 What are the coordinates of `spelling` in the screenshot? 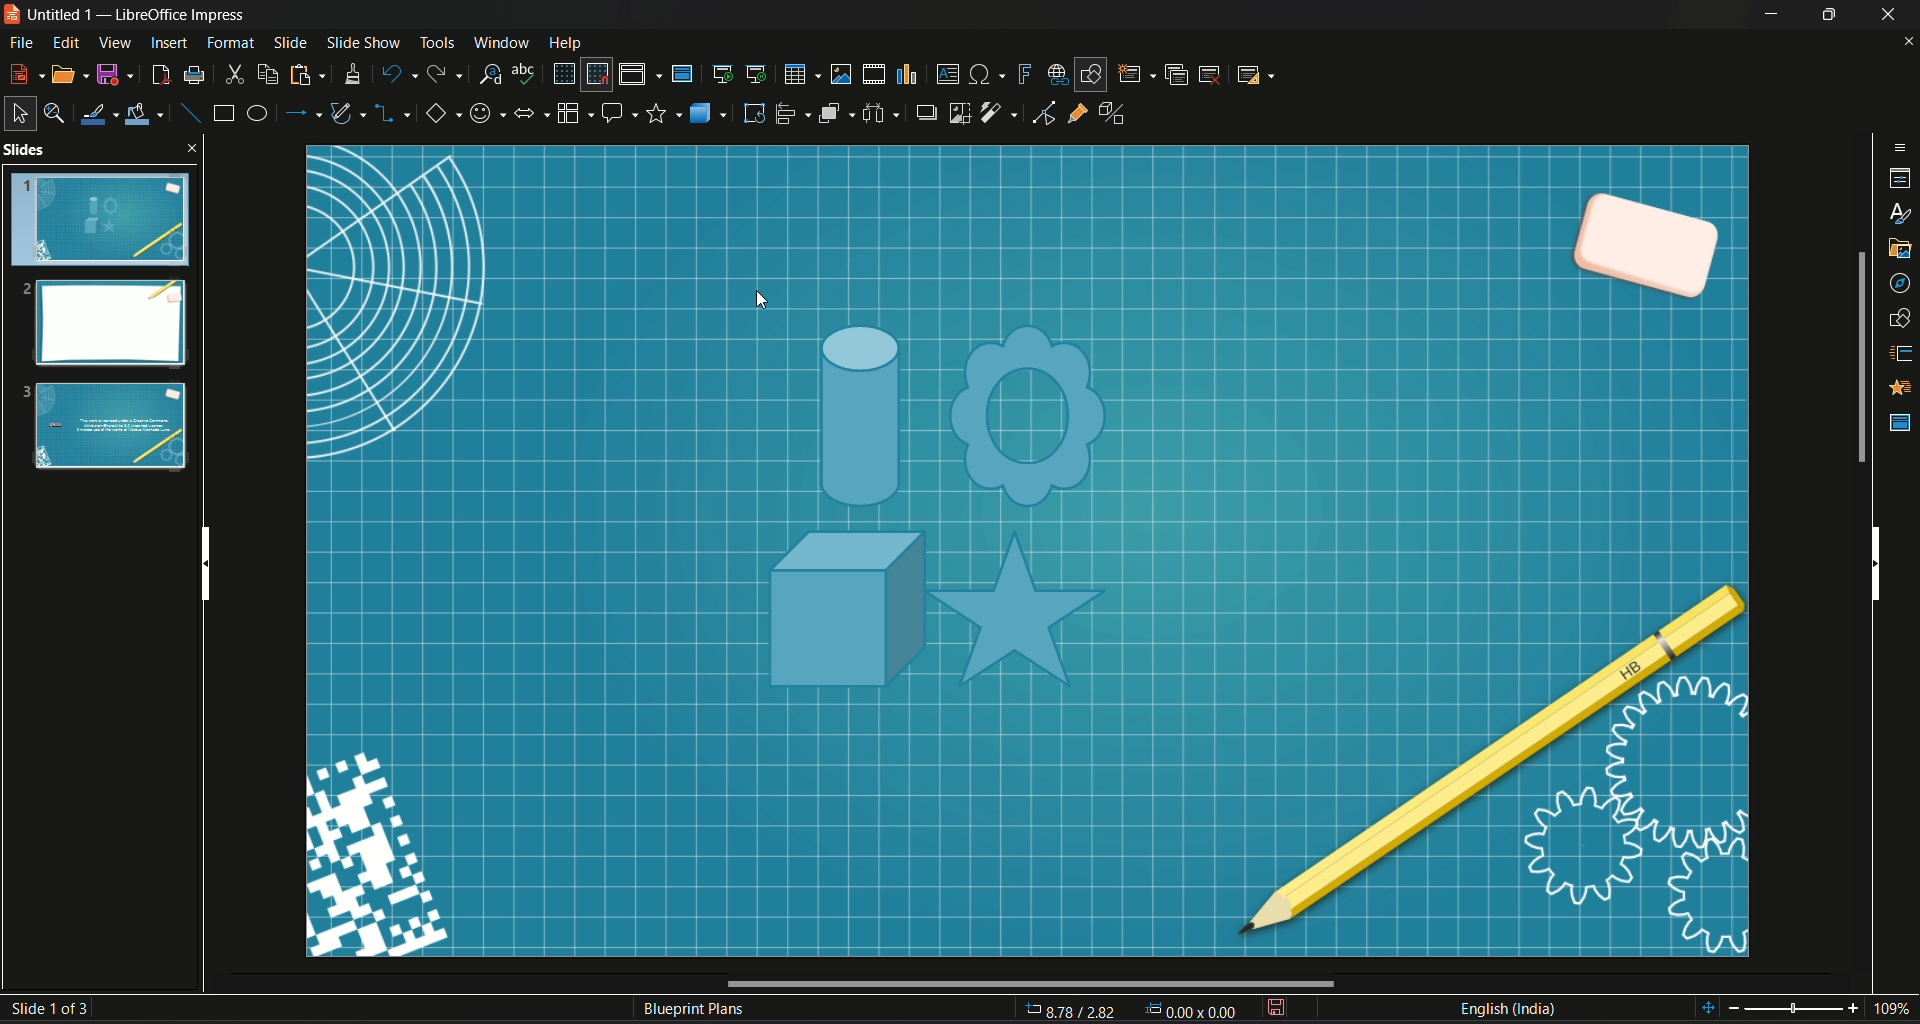 It's located at (525, 73).